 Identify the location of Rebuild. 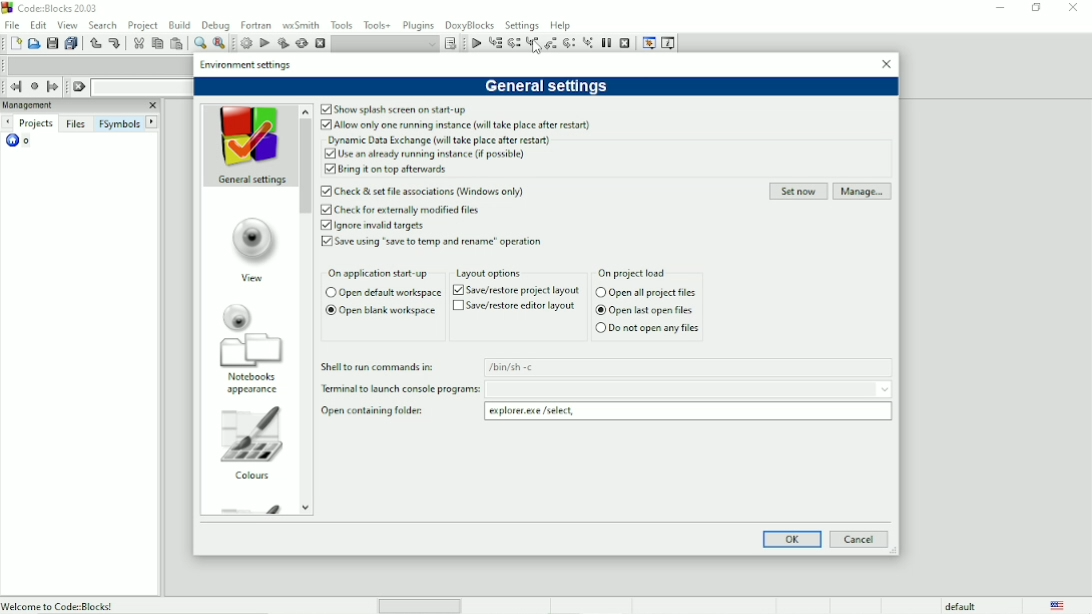
(300, 42).